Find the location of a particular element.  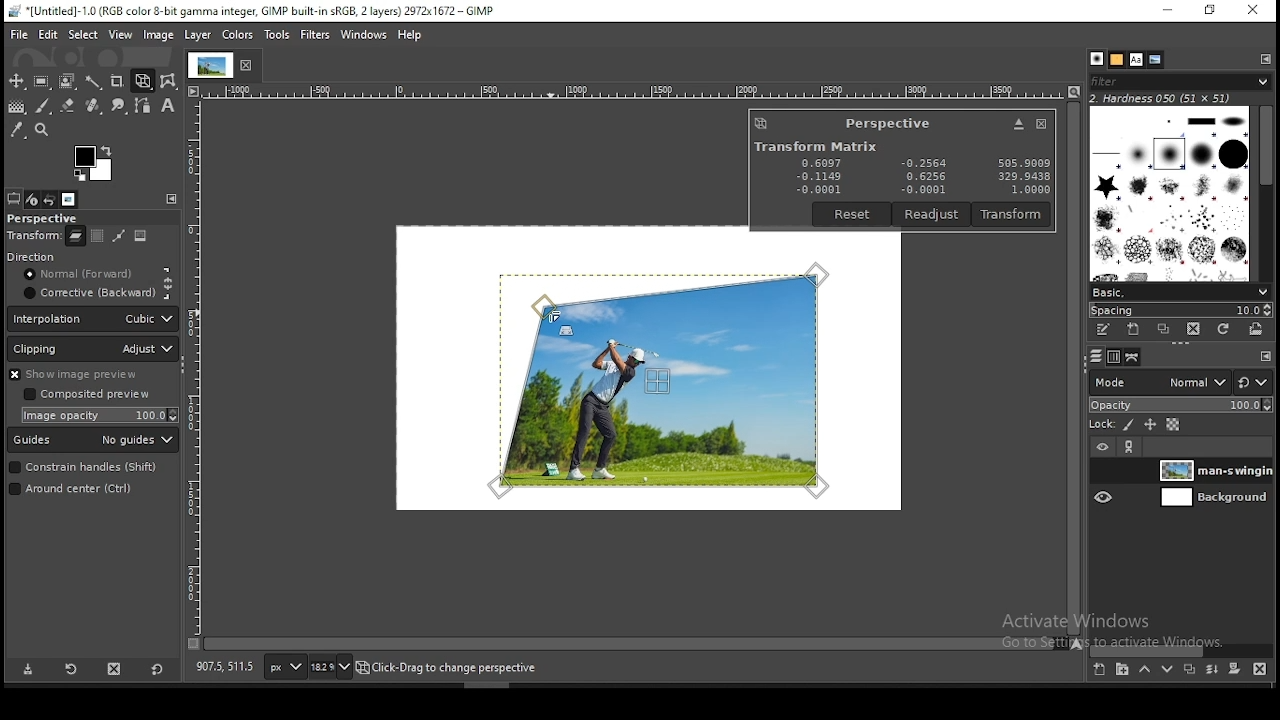

restore is located at coordinates (1209, 11).